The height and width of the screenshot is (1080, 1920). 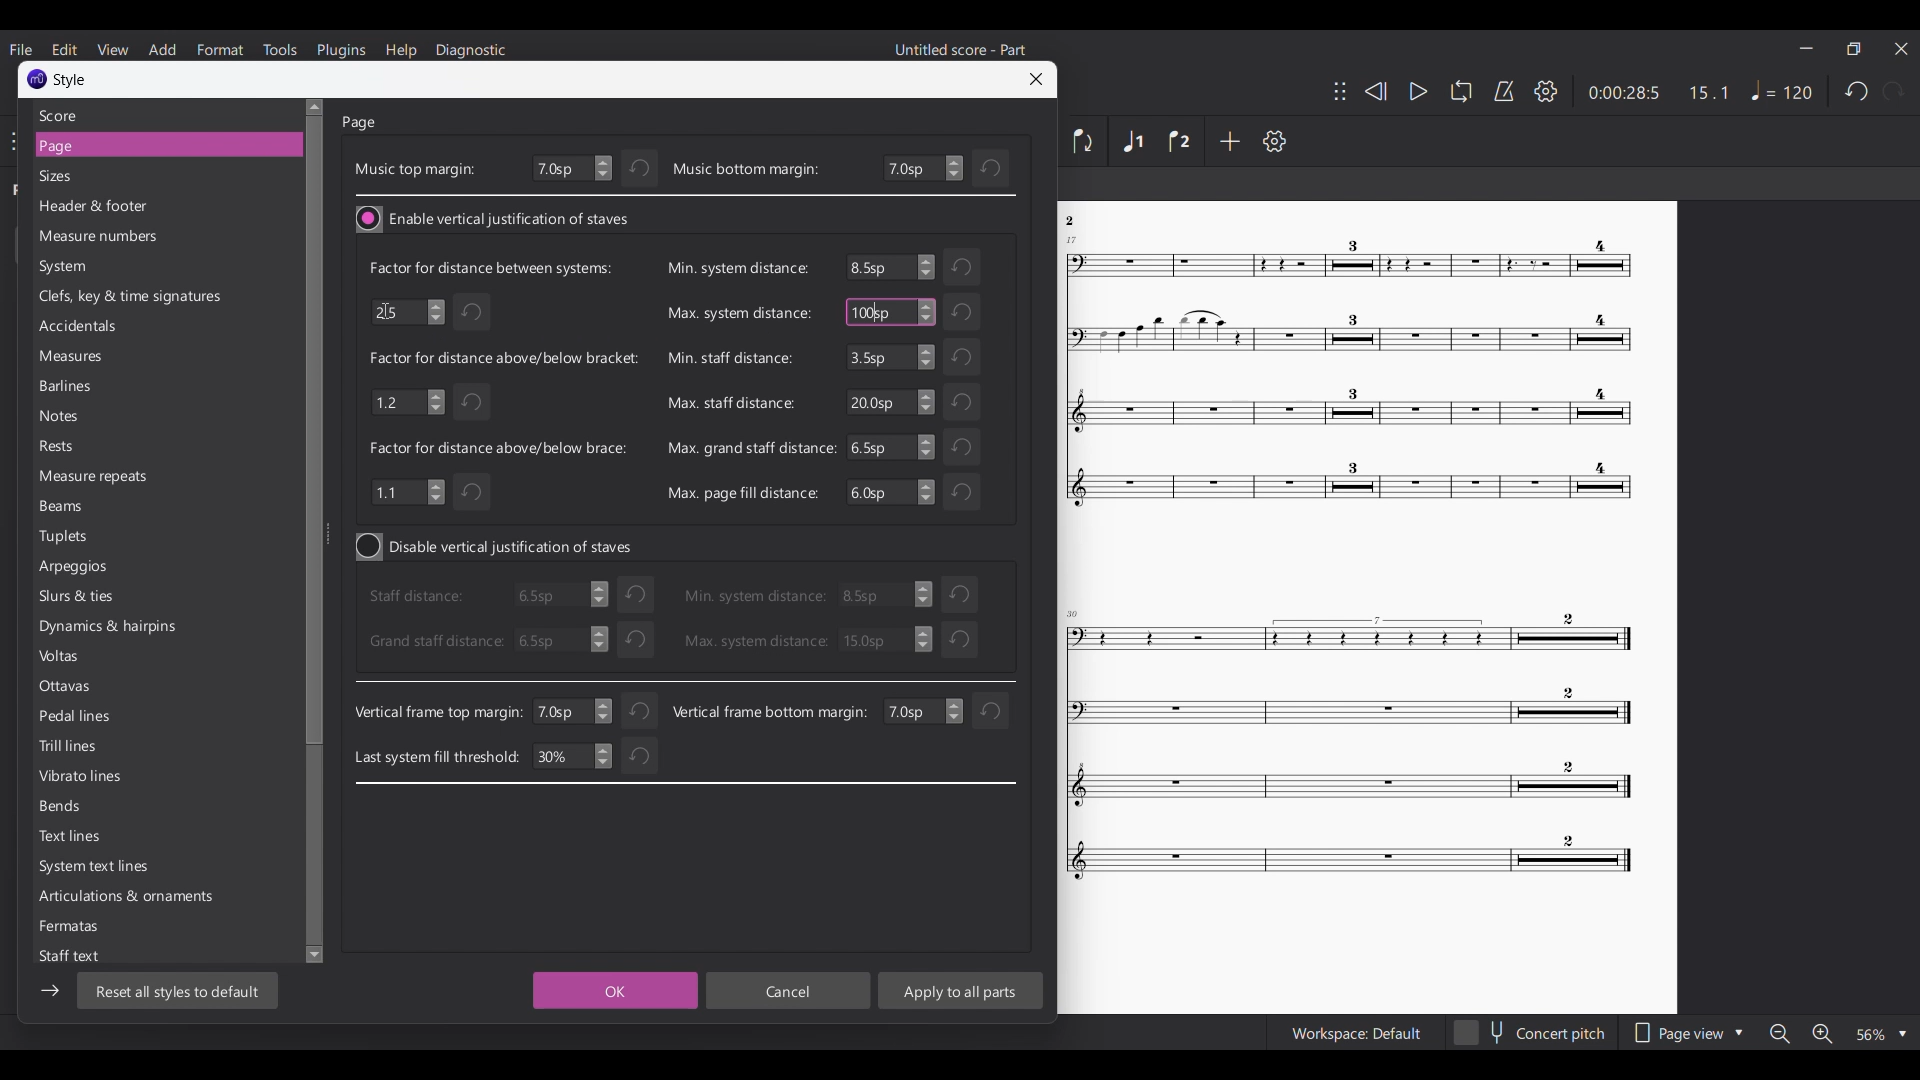 I want to click on Undo, so click(x=475, y=312).